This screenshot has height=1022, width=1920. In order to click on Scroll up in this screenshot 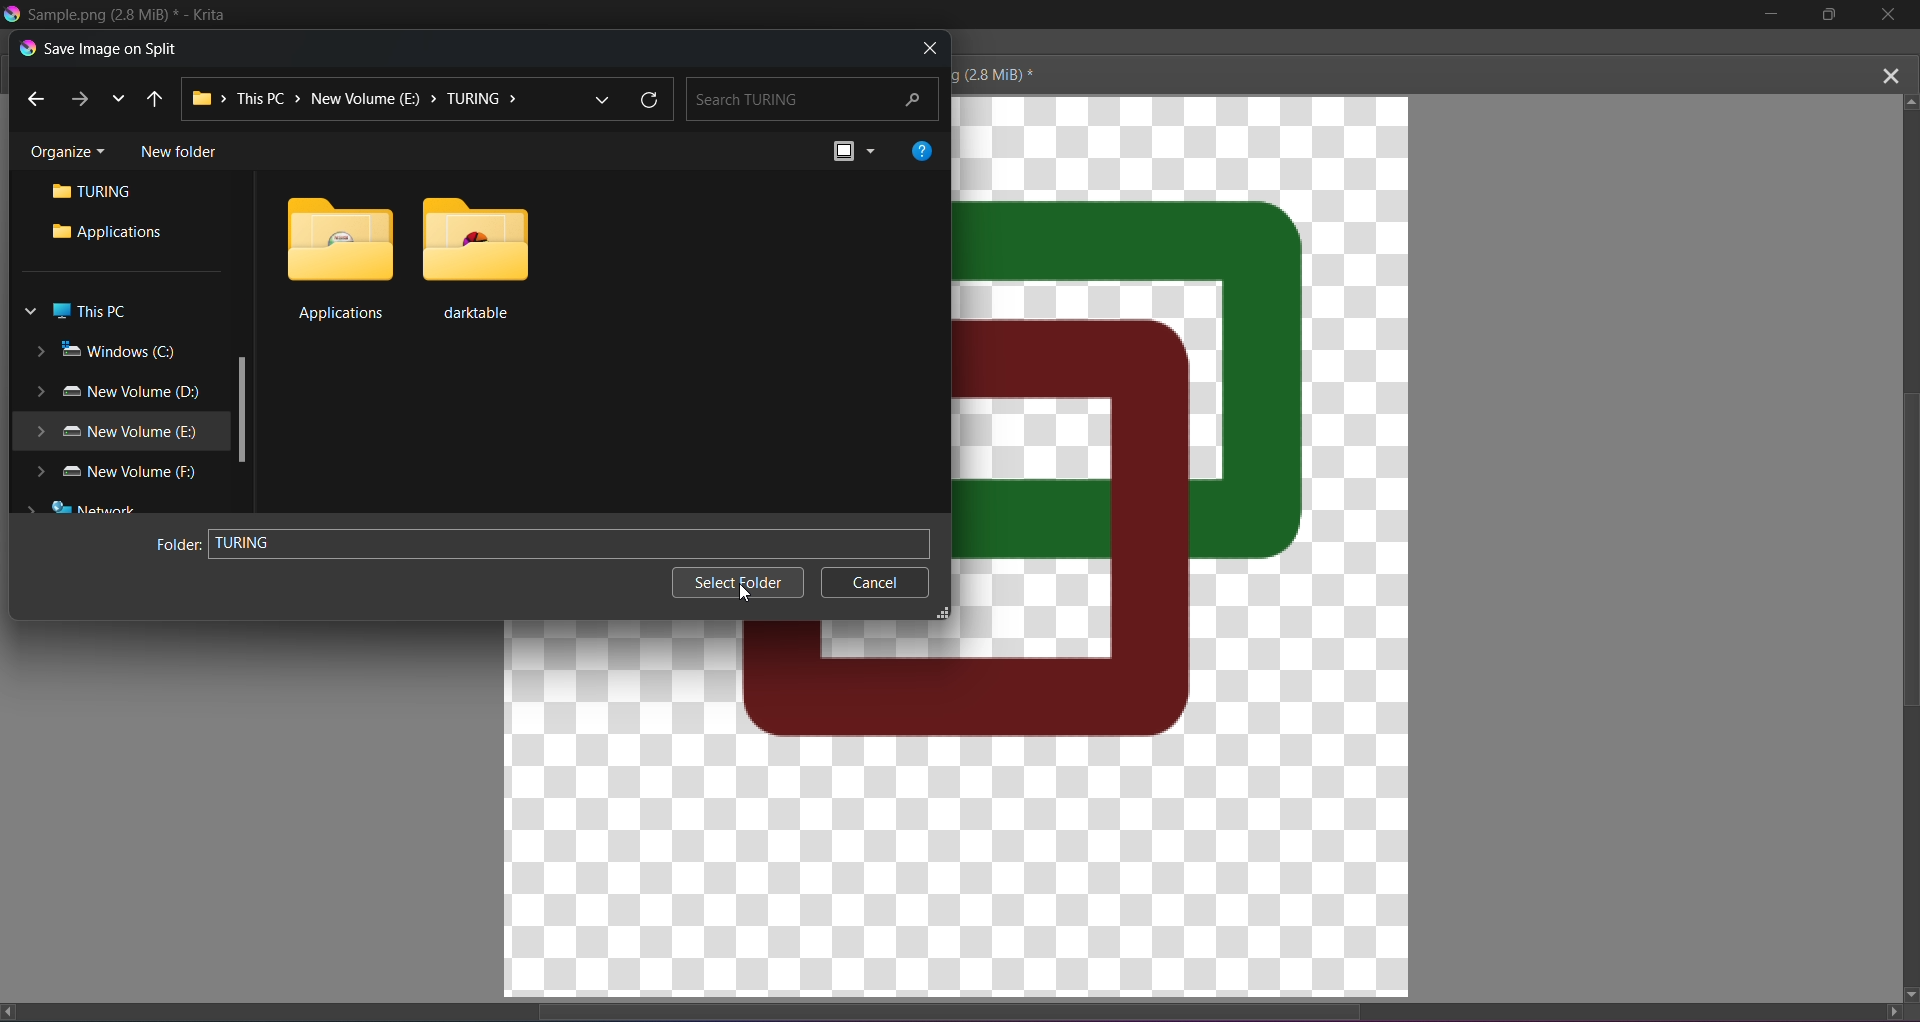, I will do `click(1912, 99)`.